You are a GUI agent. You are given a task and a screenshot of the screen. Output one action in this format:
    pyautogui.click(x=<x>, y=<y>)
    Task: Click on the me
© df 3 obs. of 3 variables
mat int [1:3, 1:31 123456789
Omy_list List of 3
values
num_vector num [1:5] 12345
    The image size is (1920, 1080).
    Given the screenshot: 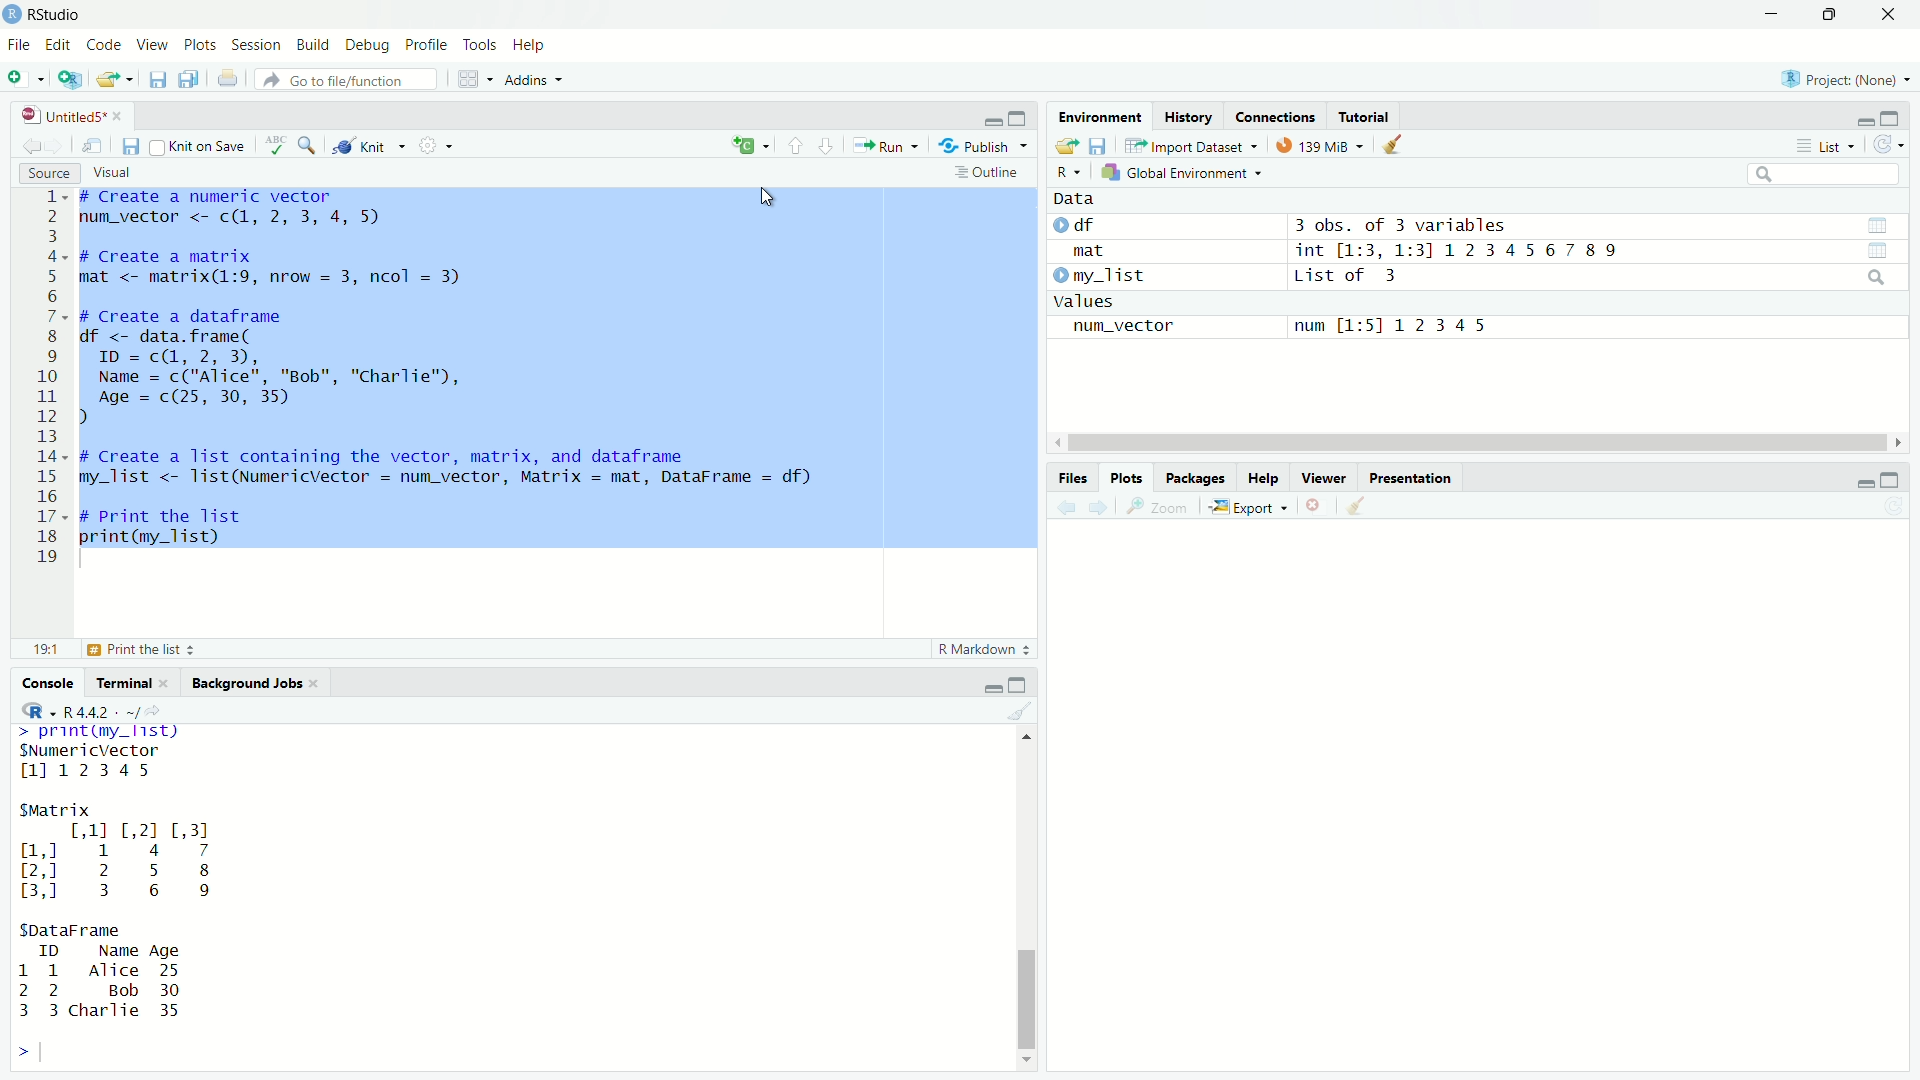 What is the action you would take?
    pyautogui.click(x=1416, y=277)
    